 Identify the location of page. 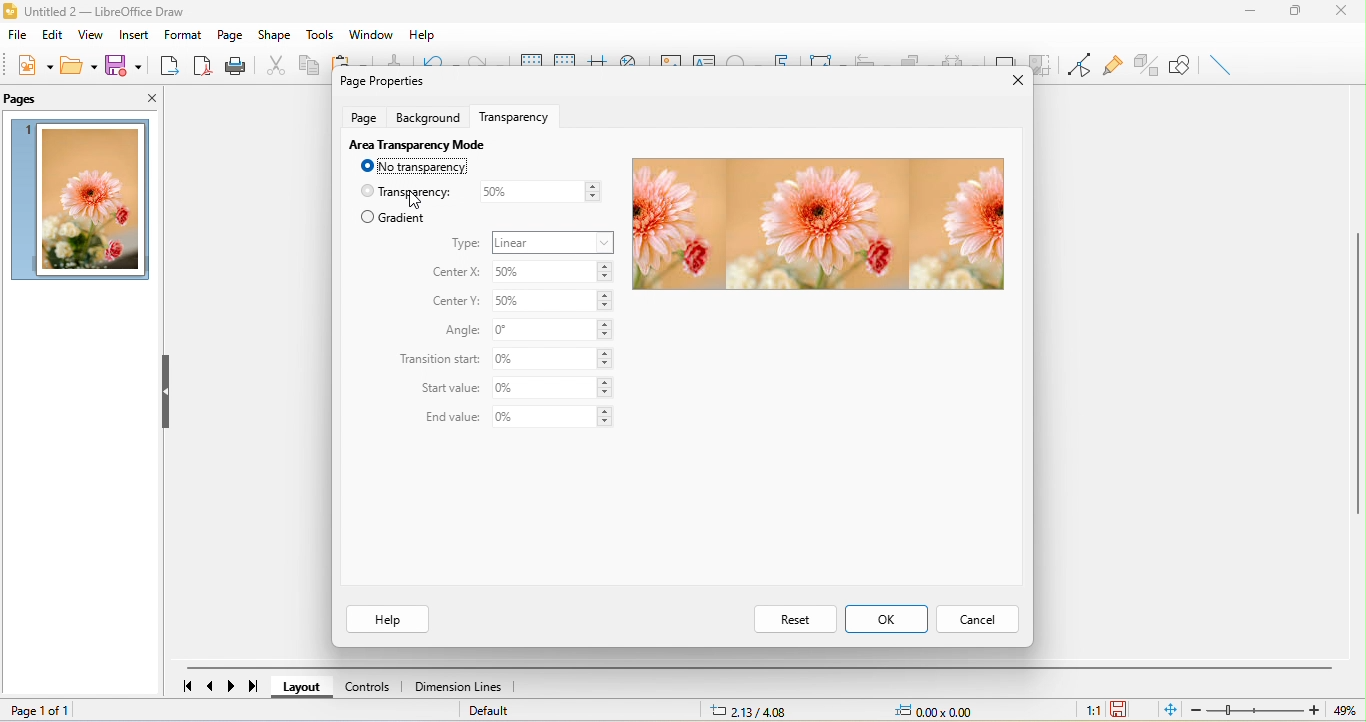
(232, 34).